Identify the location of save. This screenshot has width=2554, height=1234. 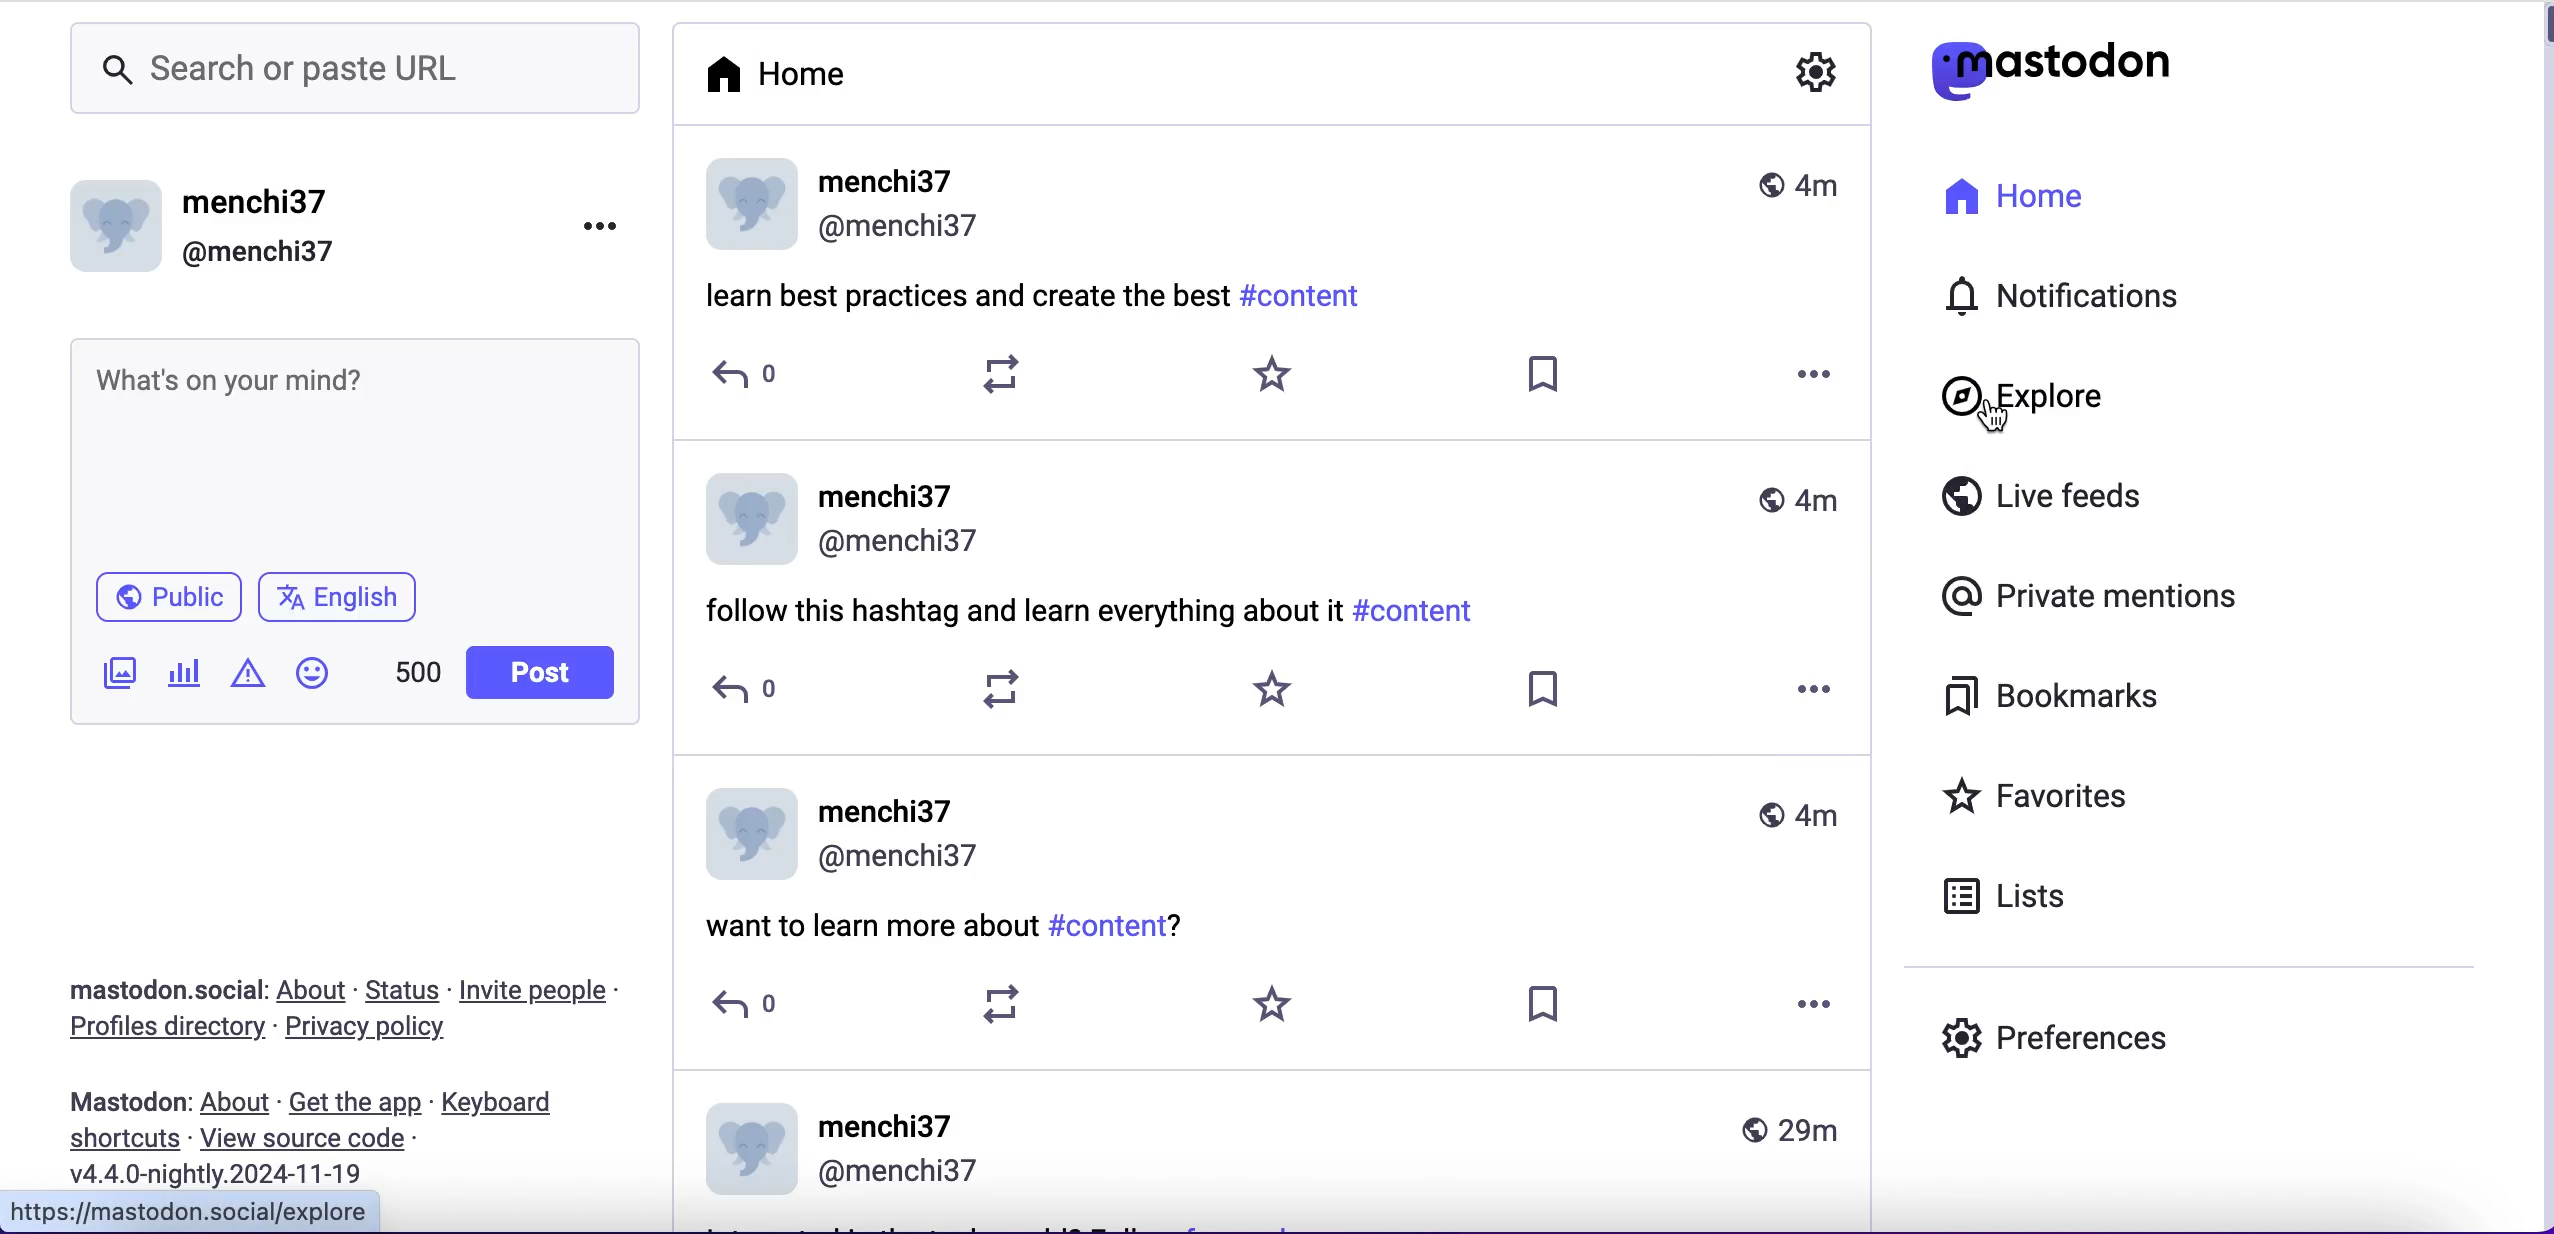
(1545, 372).